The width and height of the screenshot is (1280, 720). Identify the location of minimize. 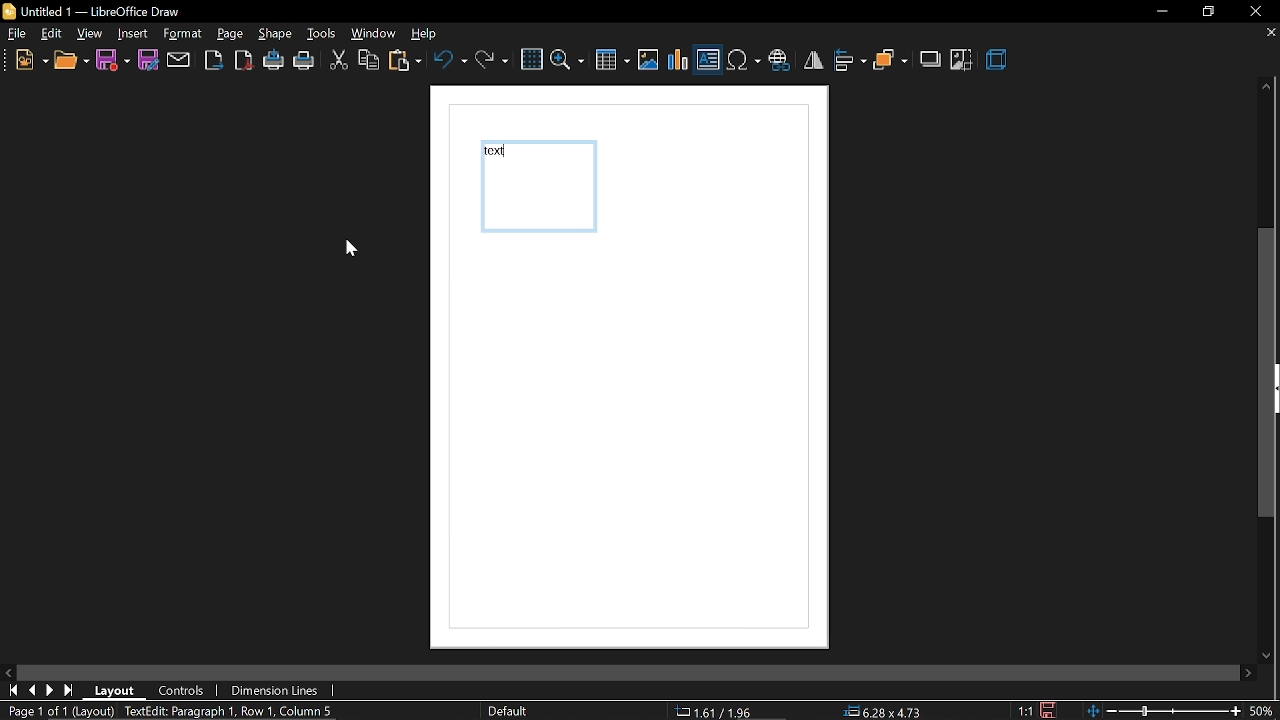
(1160, 11).